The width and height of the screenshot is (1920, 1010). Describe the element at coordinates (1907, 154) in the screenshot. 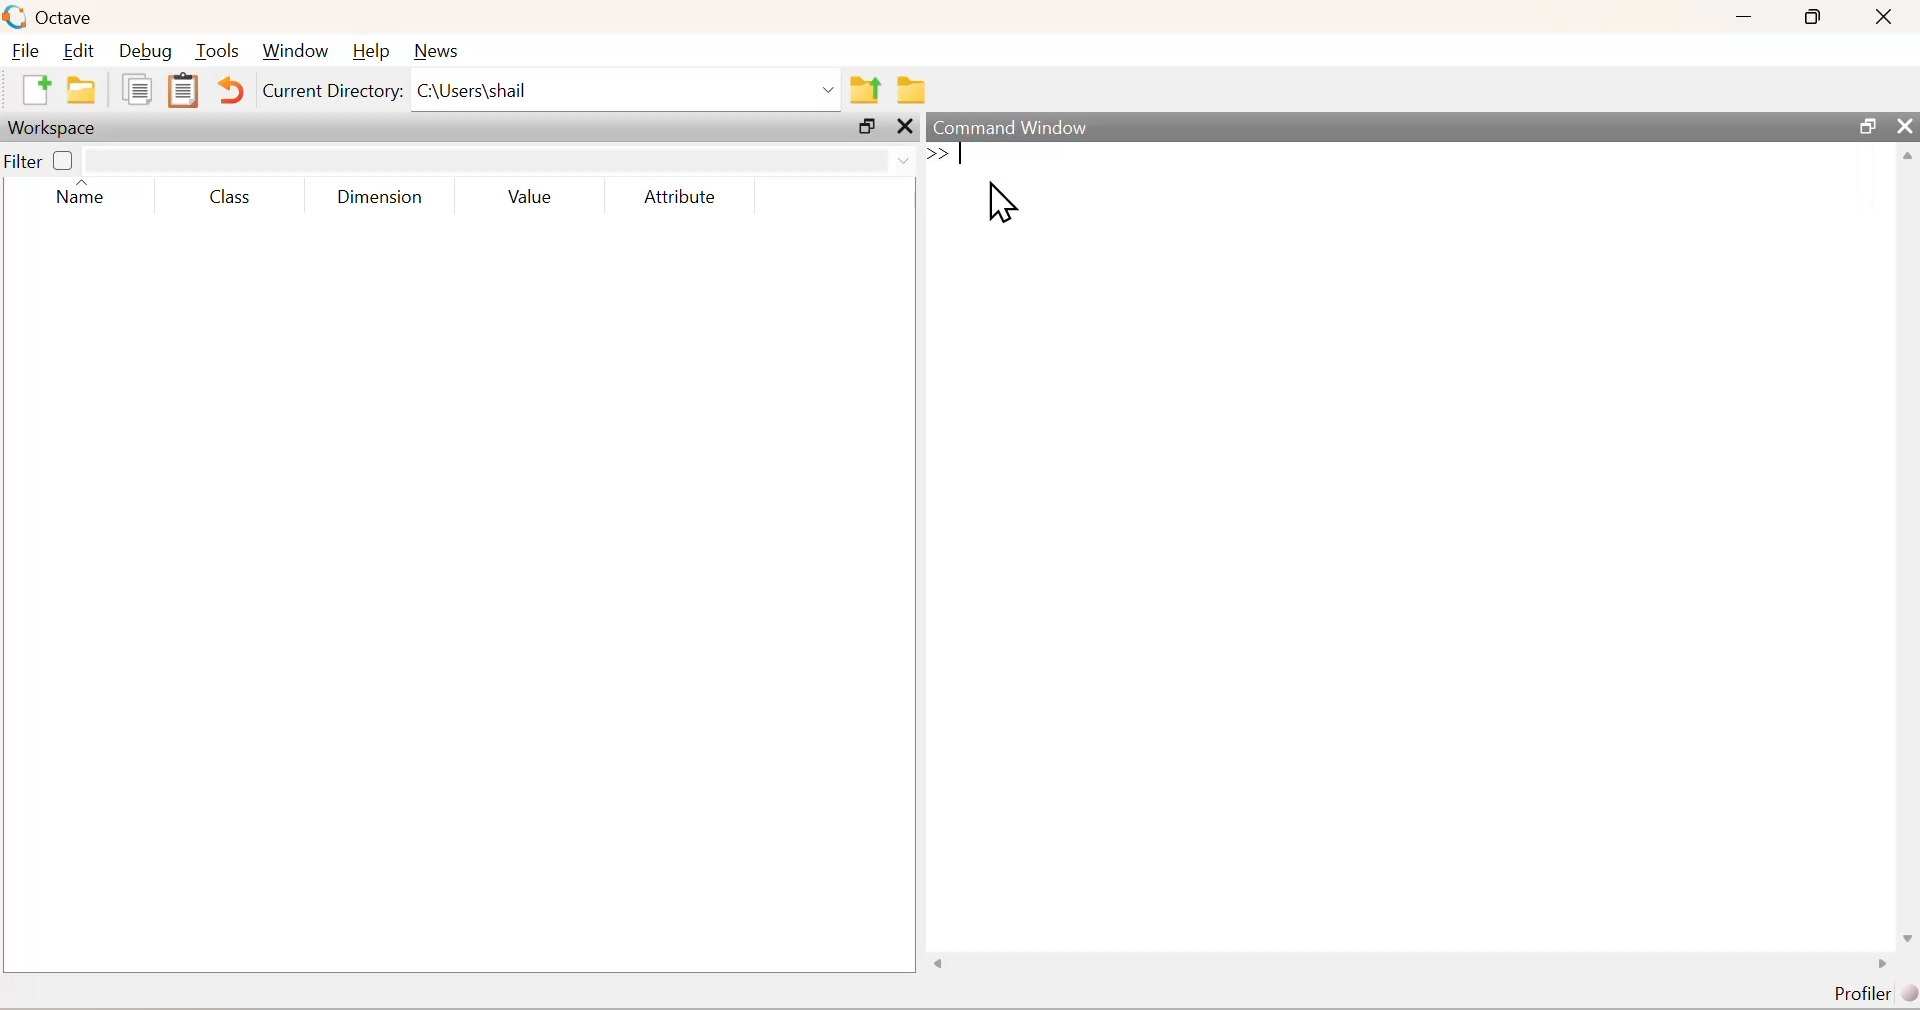

I see `scroll up` at that location.